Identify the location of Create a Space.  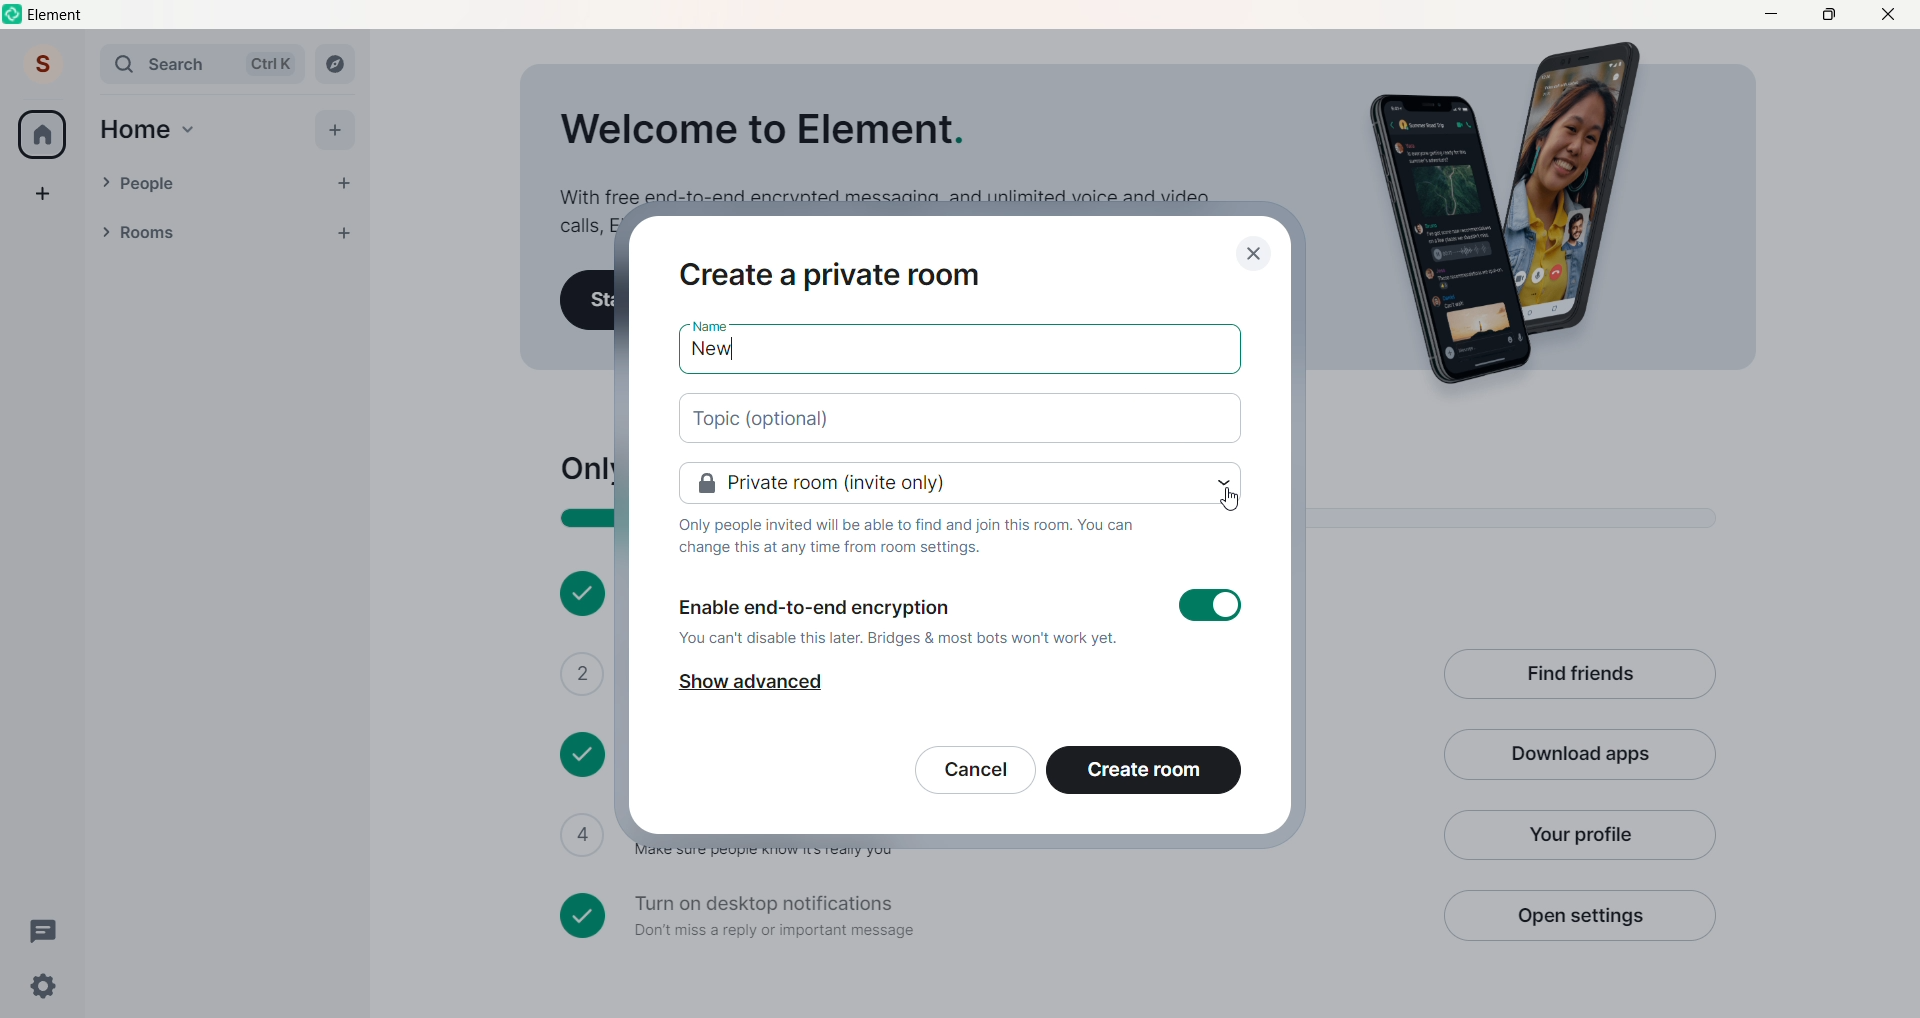
(43, 193).